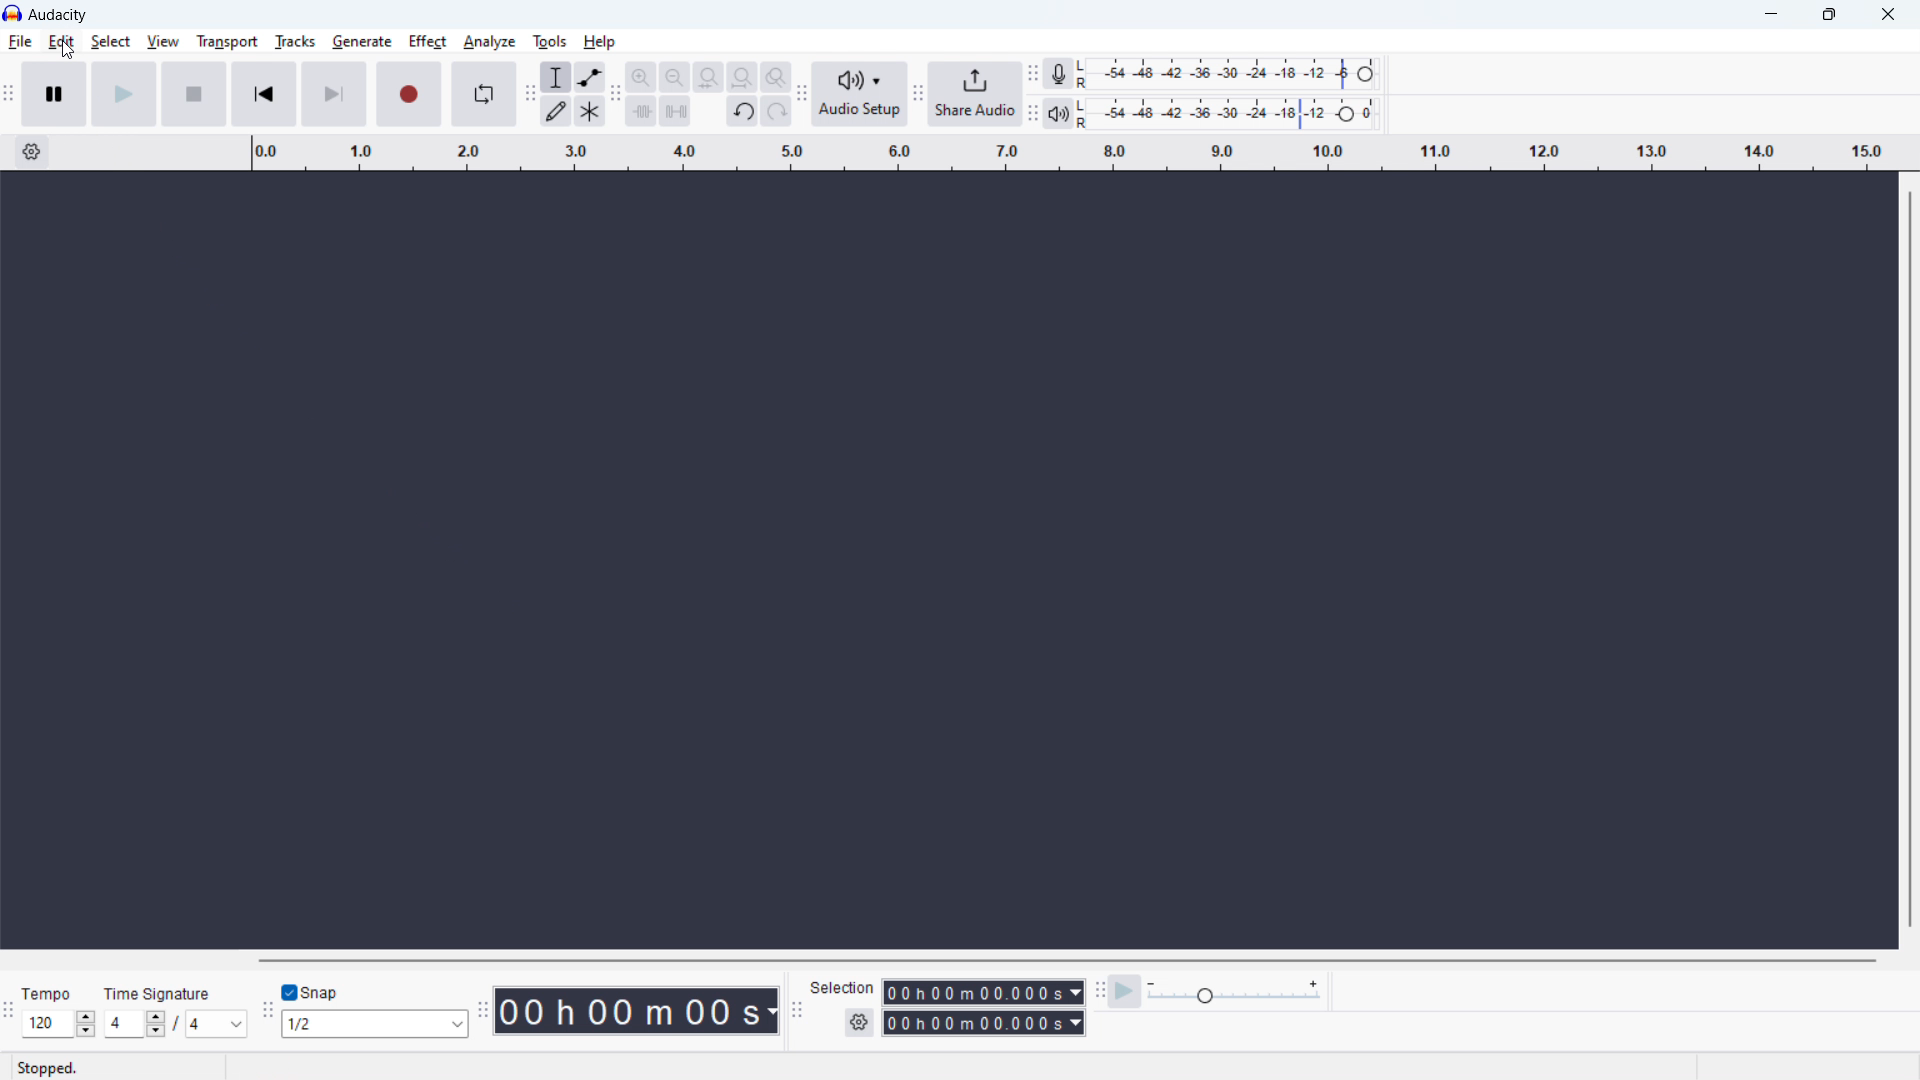  Describe the element at coordinates (589, 77) in the screenshot. I see `envelop tool` at that location.